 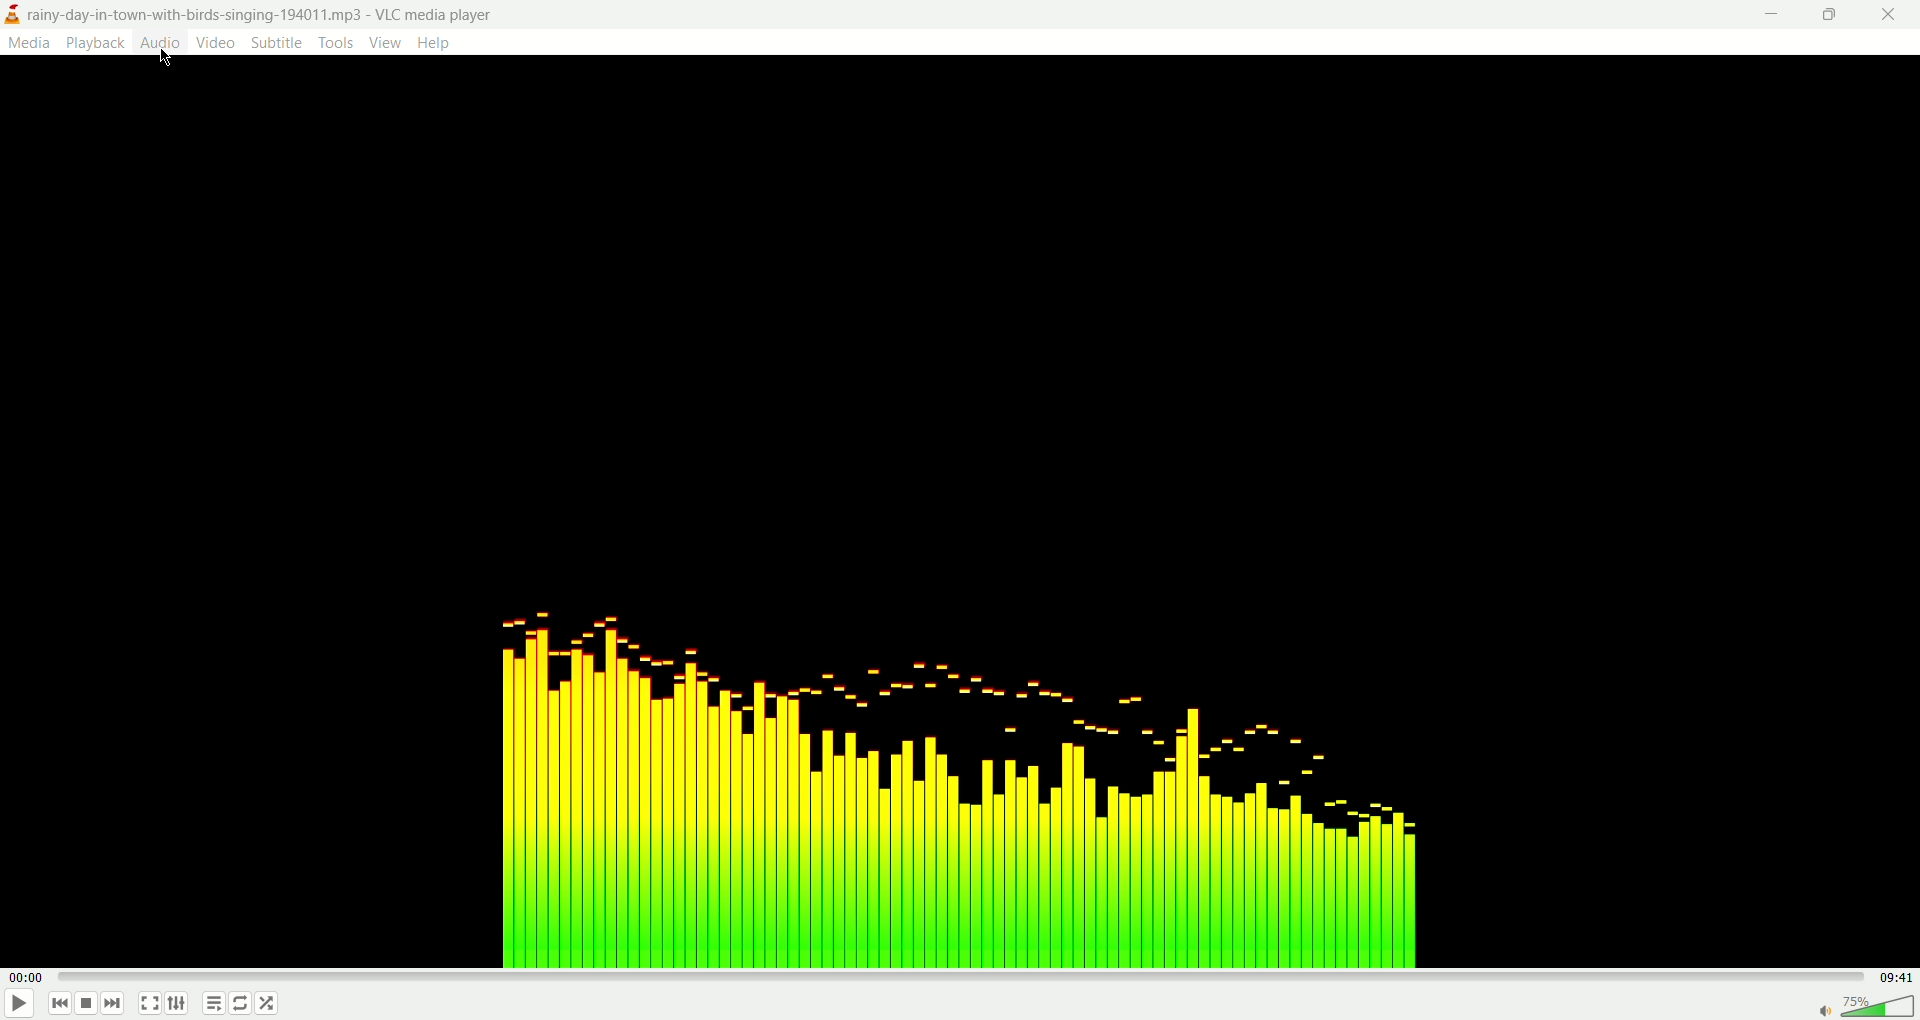 What do you see at coordinates (167, 59) in the screenshot?
I see `cursor` at bounding box center [167, 59].